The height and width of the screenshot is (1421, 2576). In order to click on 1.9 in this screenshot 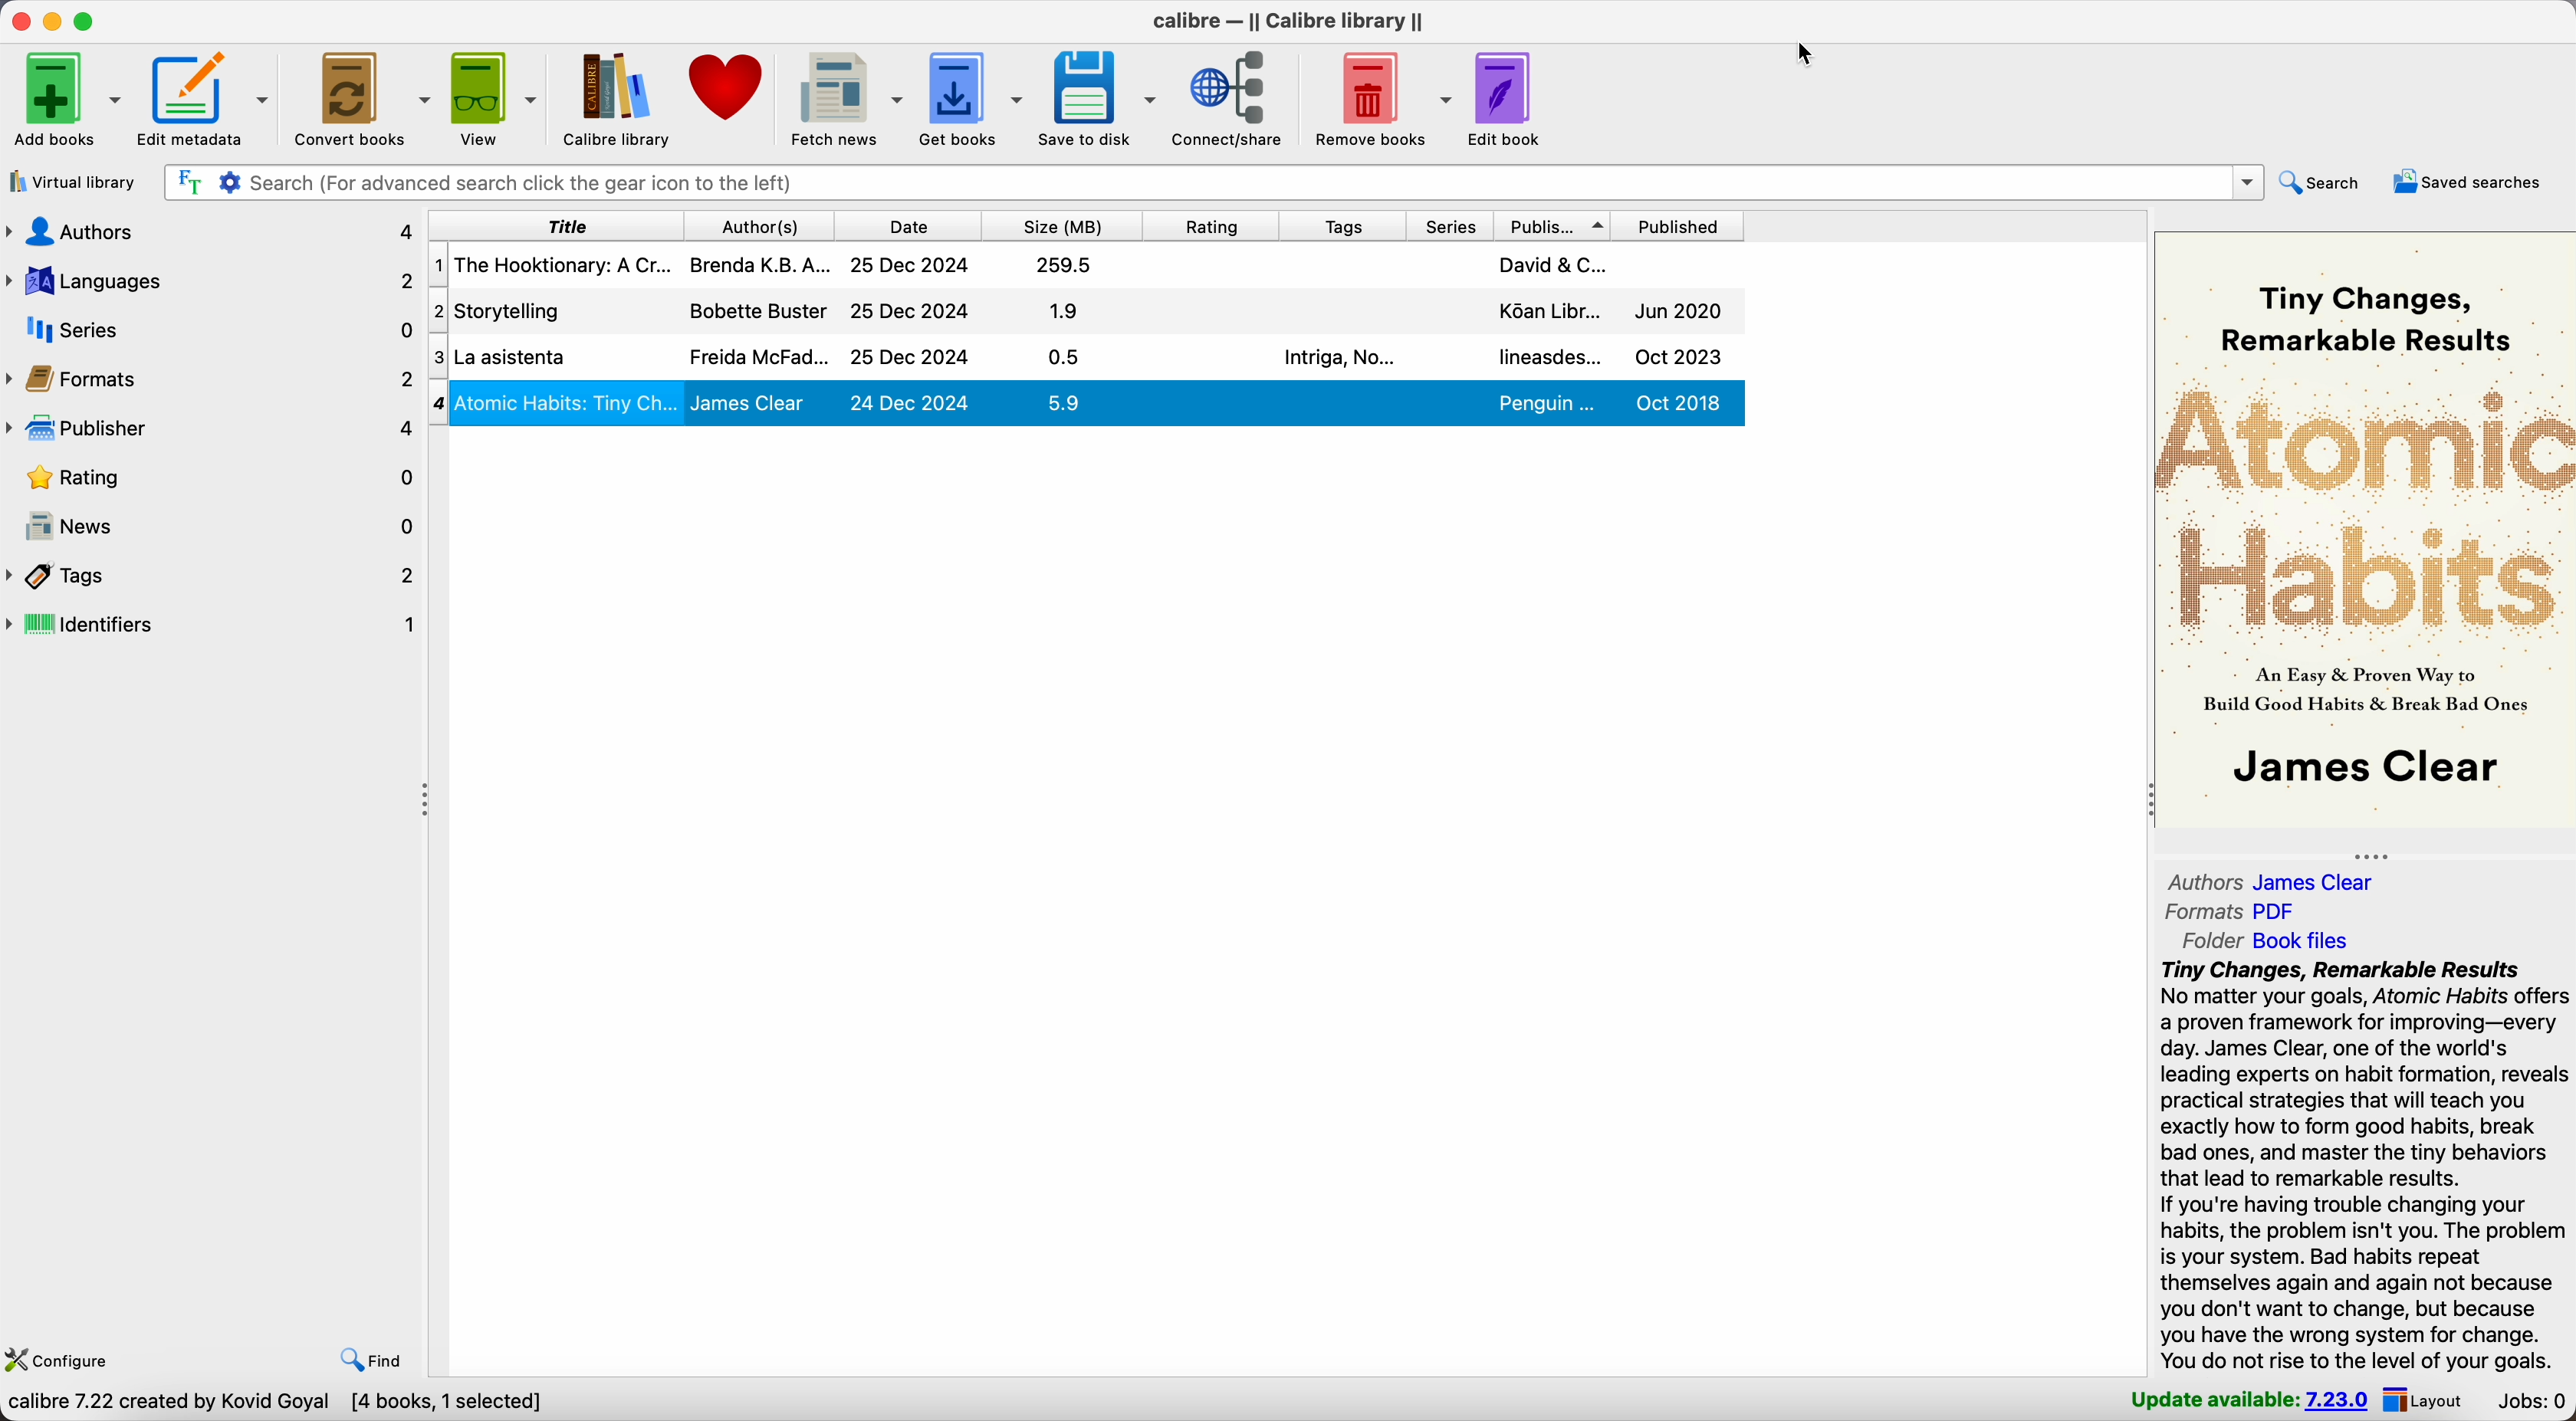, I will do `click(1065, 312)`.